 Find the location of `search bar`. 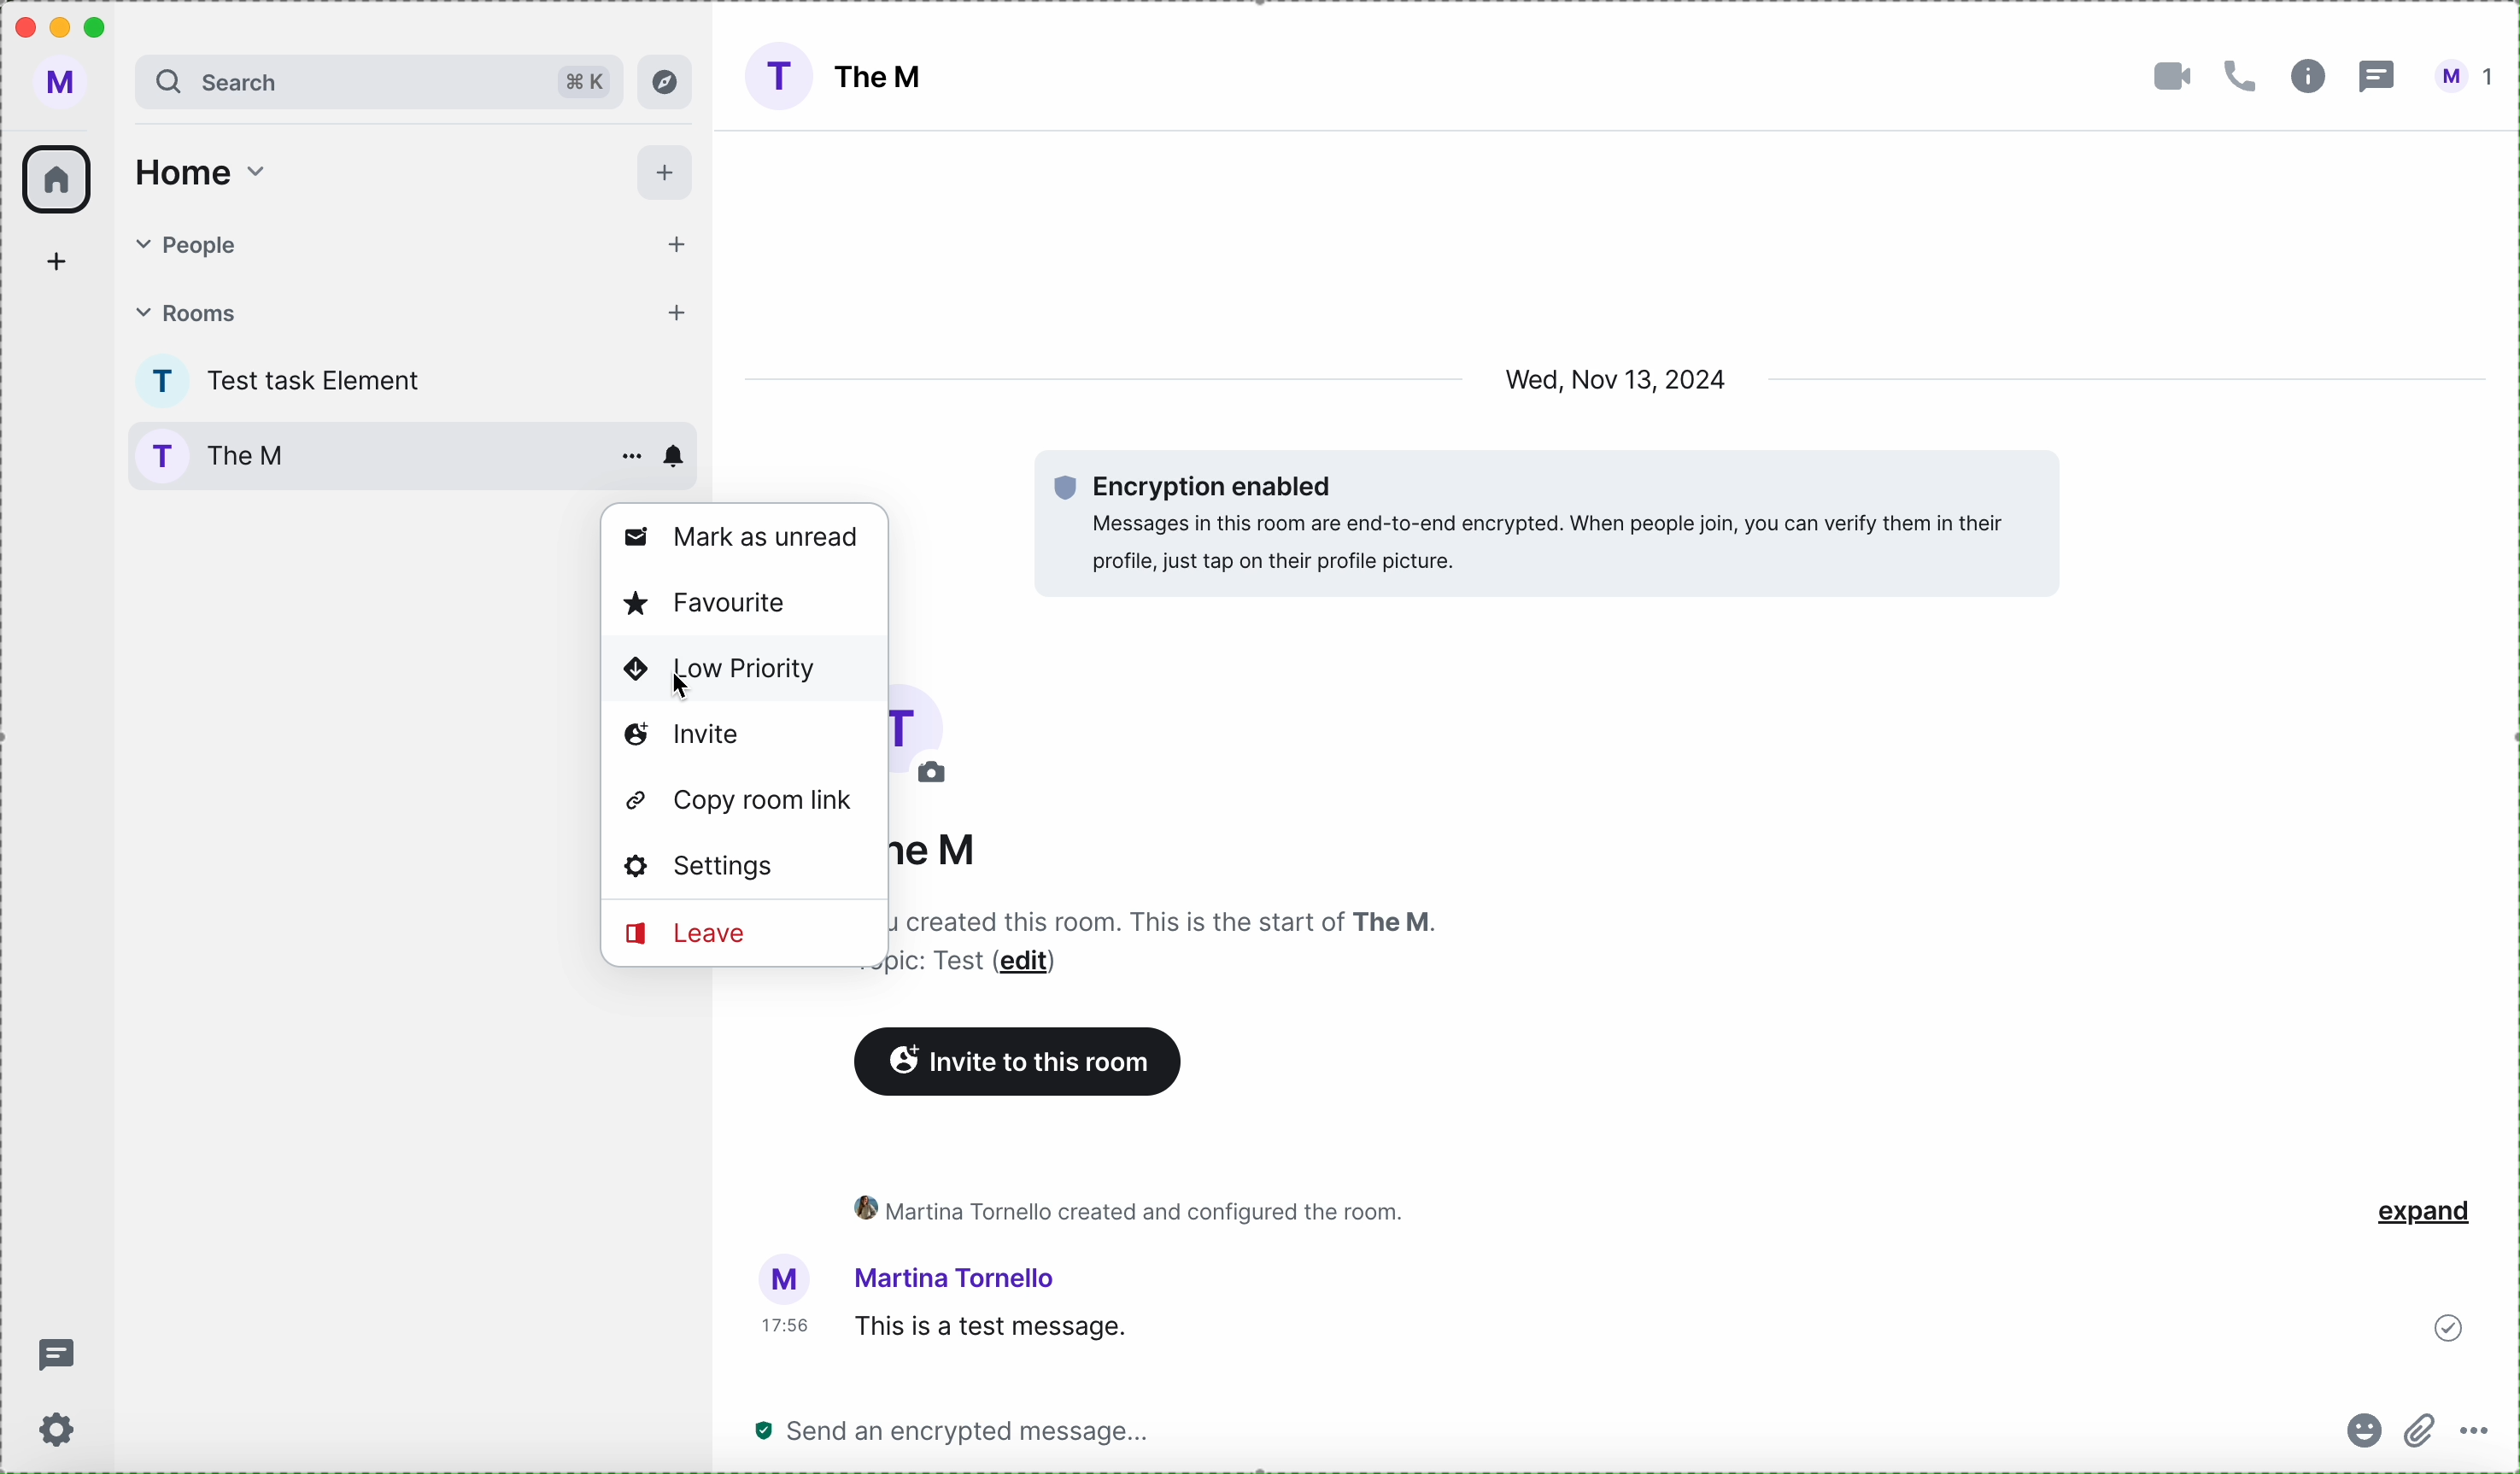

search bar is located at coordinates (322, 81).